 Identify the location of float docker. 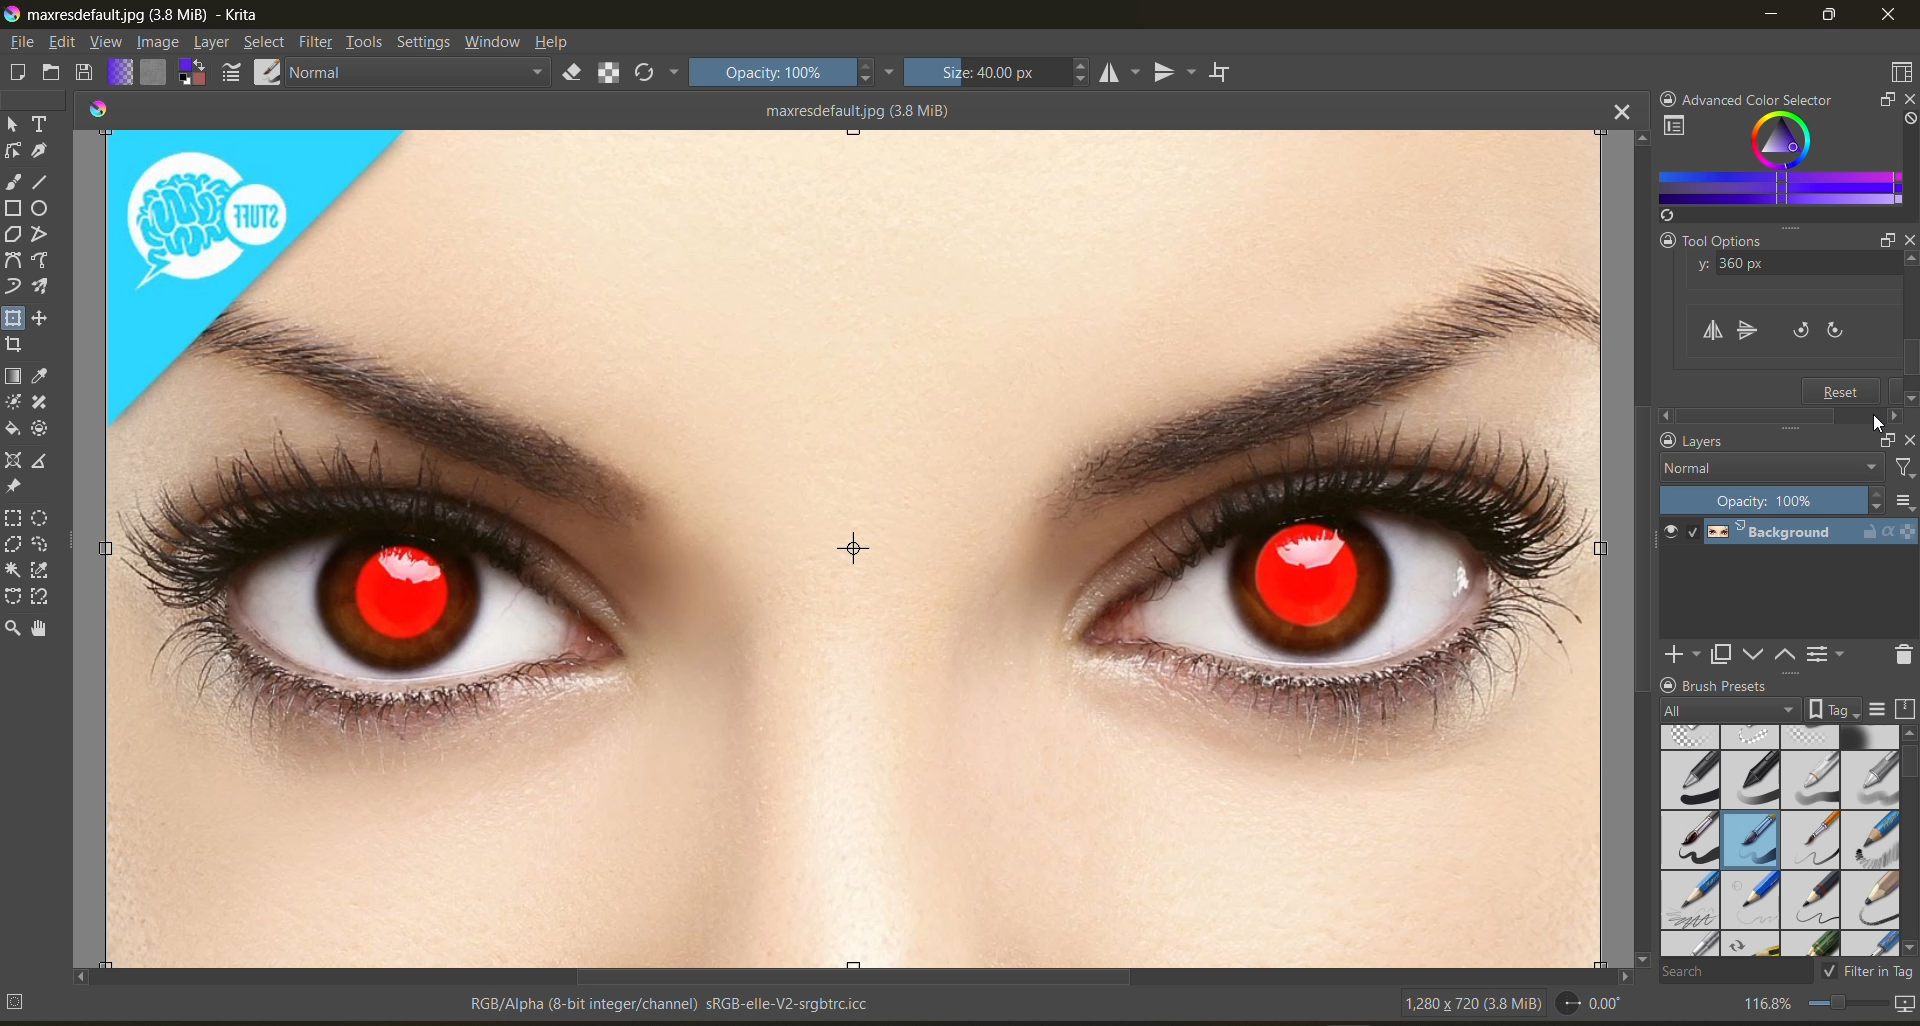
(1885, 101).